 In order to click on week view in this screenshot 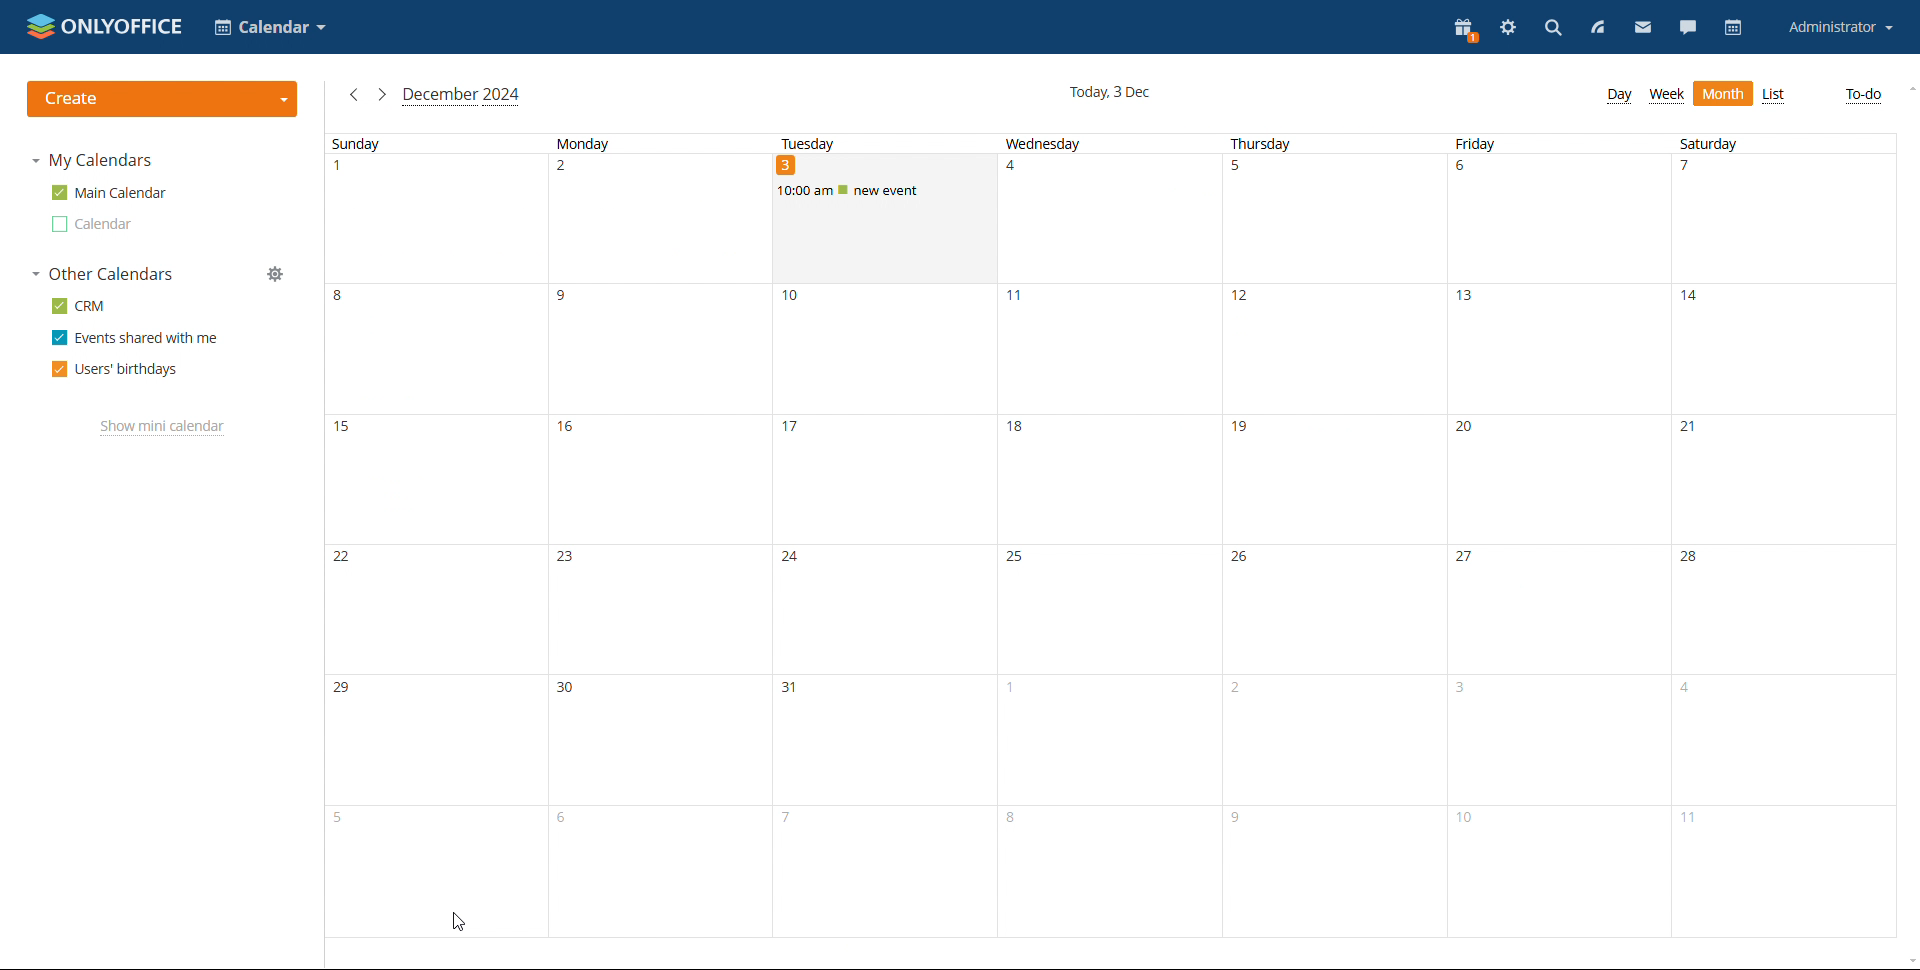, I will do `click(1666, 96)`.